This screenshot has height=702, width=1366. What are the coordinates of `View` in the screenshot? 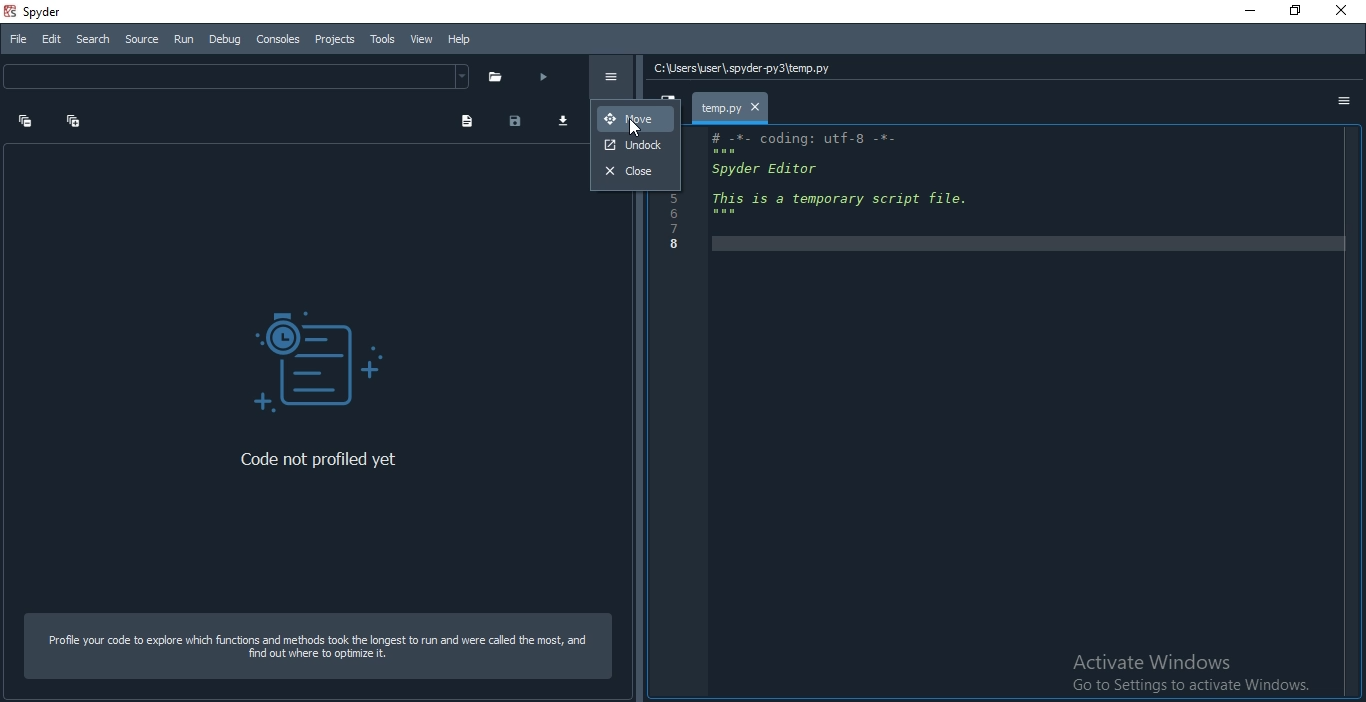 It's located at (419, 37).